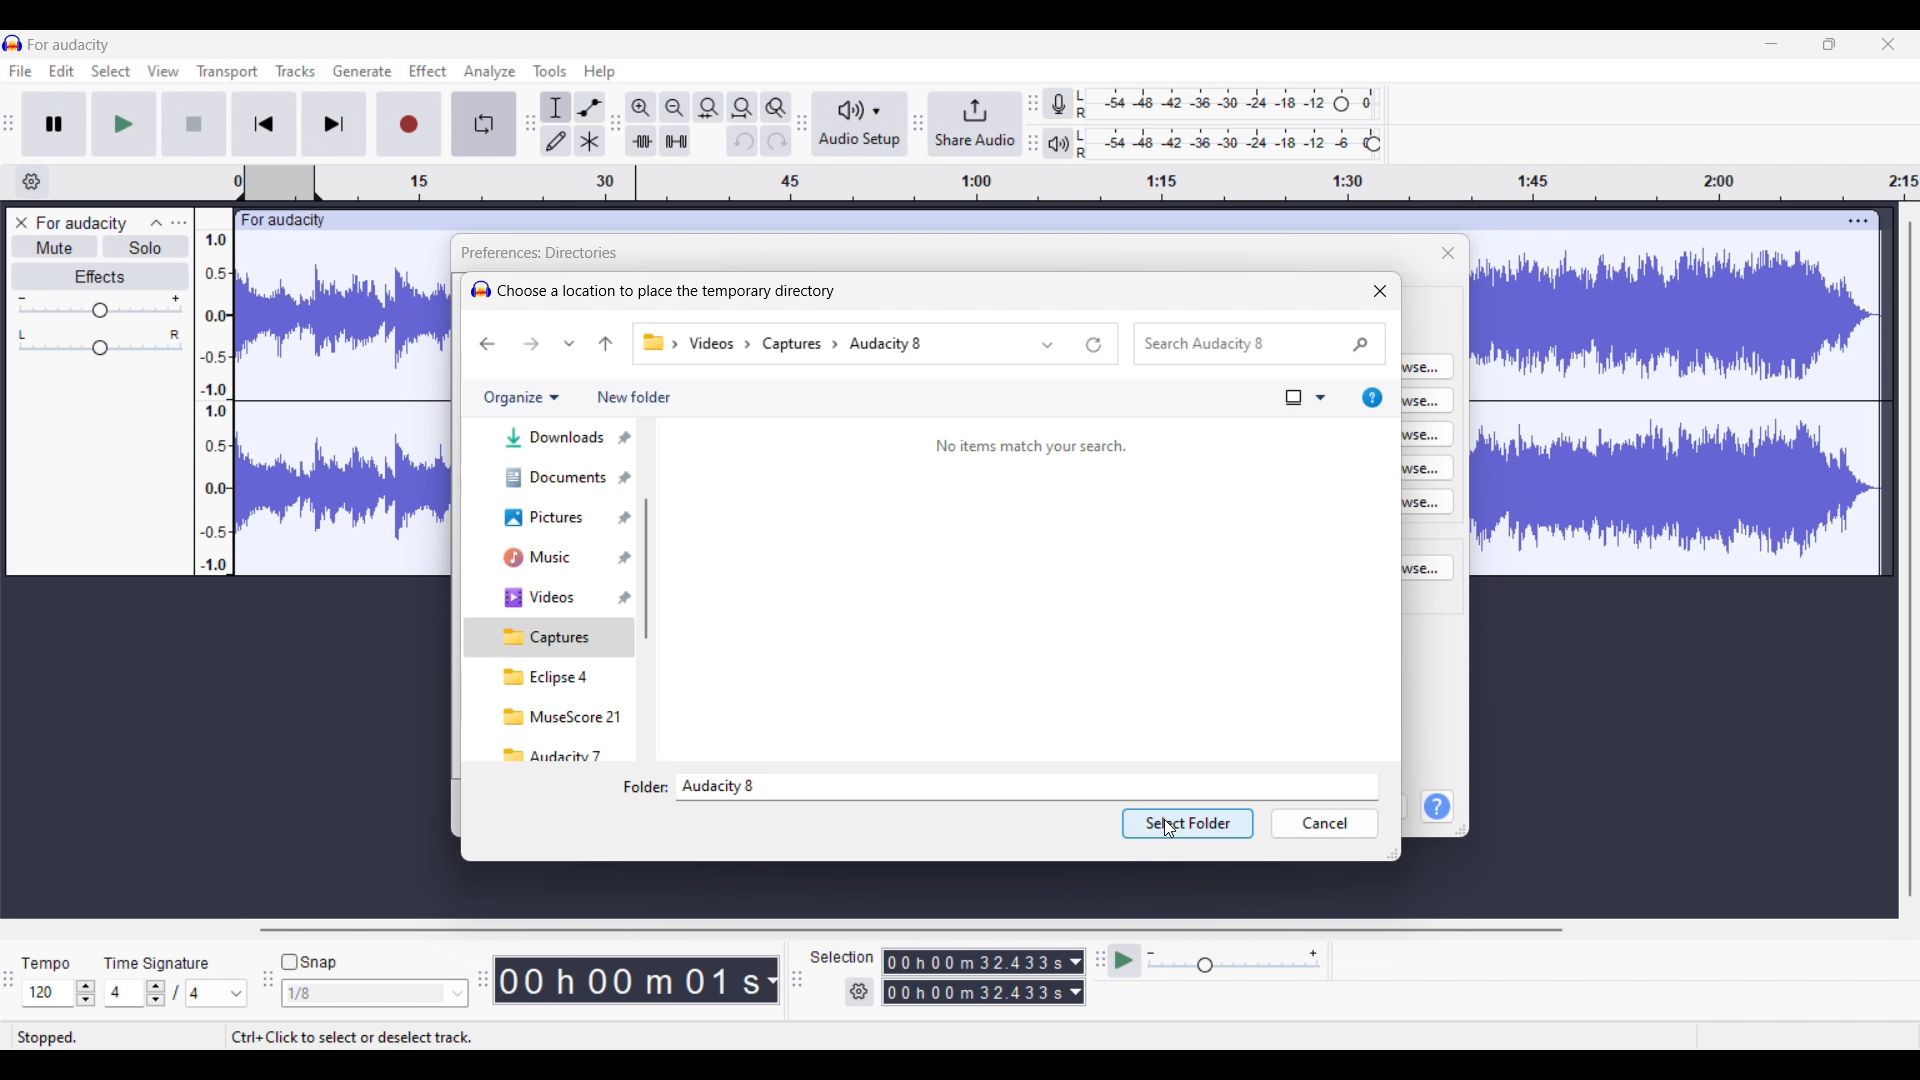  I want to click on Generate menu, so click(362, 71).